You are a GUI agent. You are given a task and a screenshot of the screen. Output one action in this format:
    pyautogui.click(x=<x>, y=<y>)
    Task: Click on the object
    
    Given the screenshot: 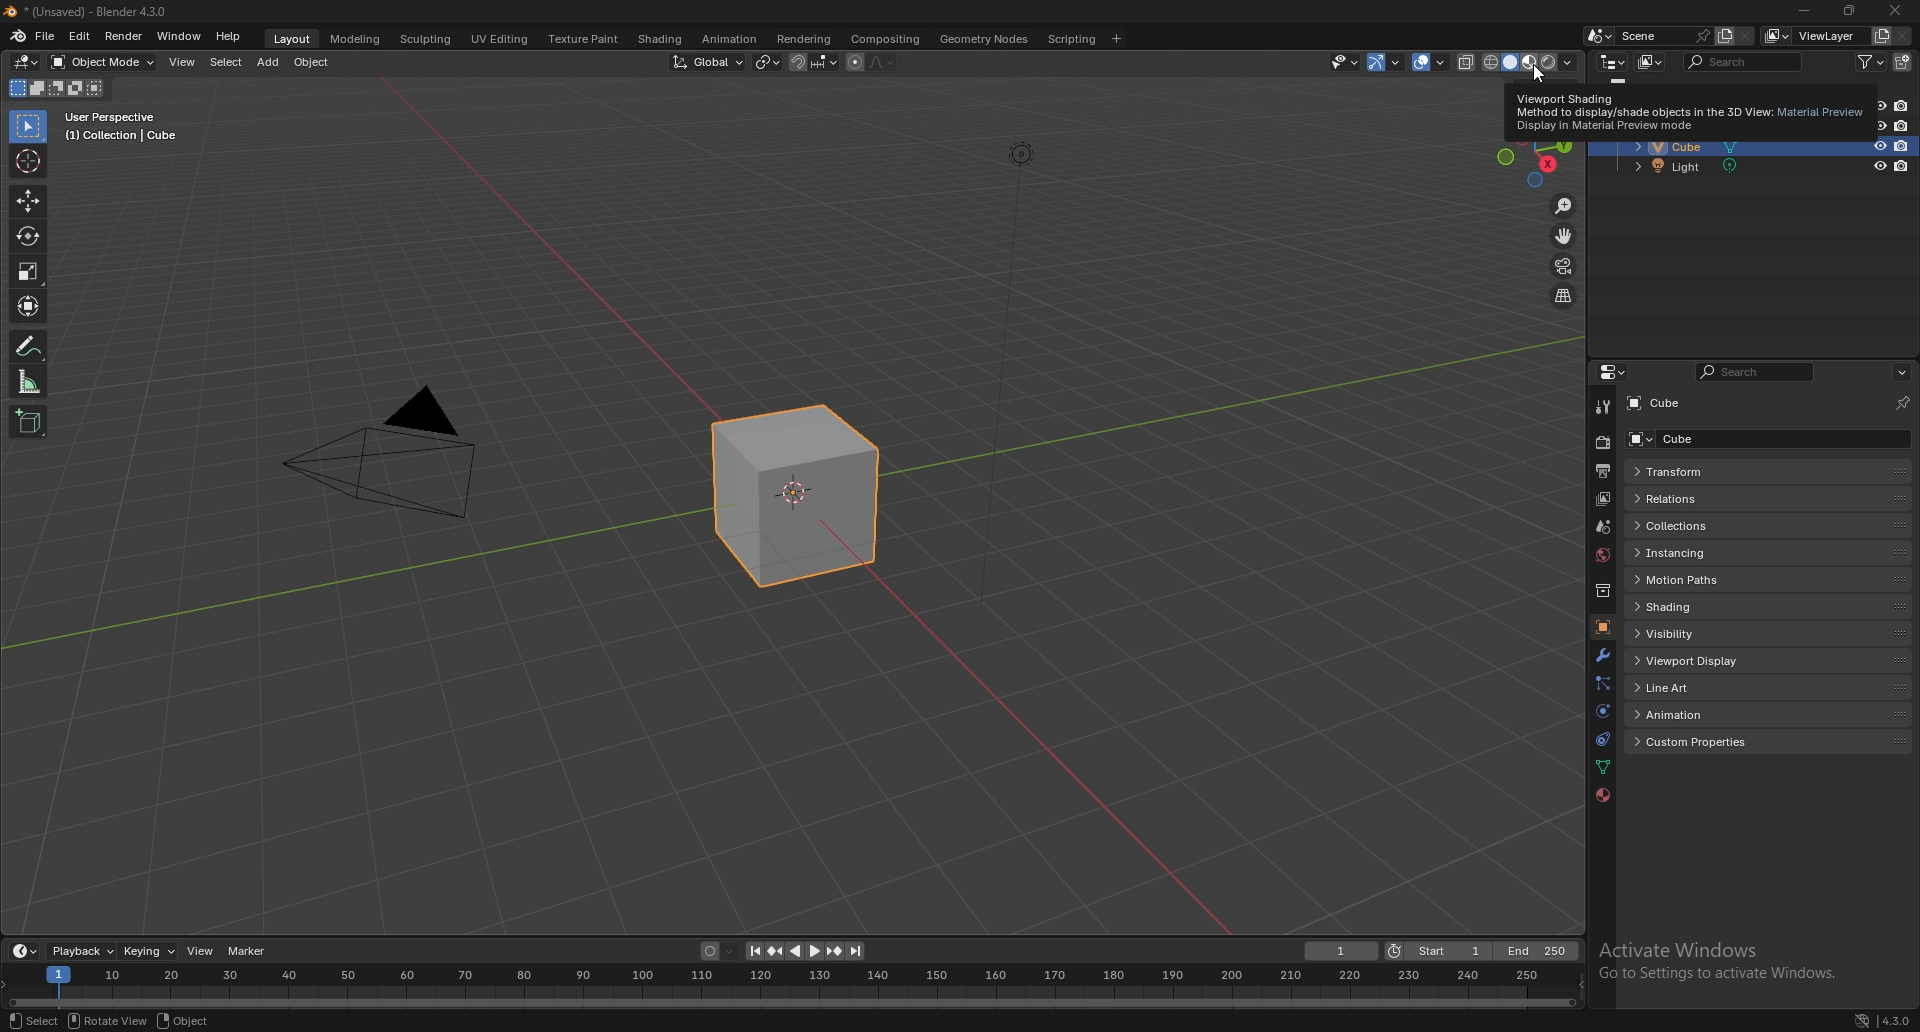 What is the action you would take?
    pyautogui.click(x=1602, y=628)
    